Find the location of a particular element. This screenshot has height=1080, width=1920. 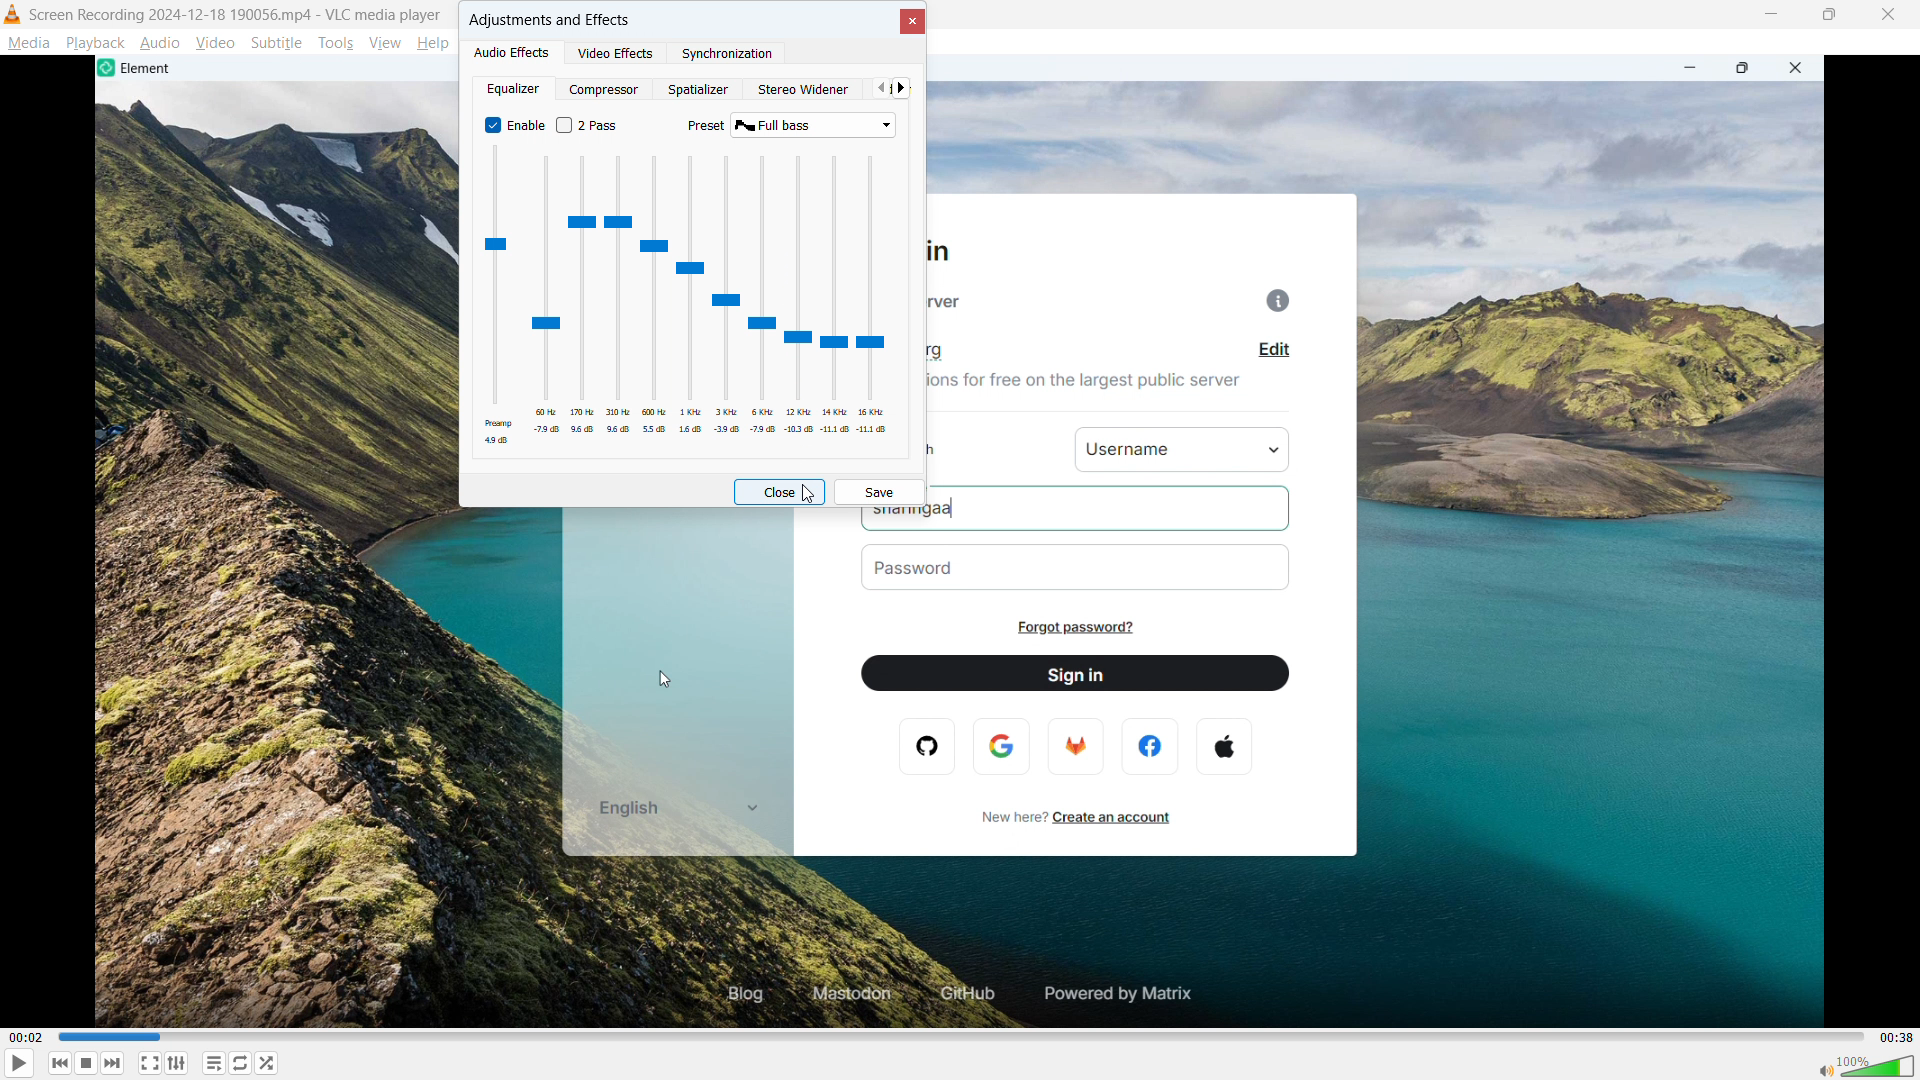

Audio effects is located at coordinates (514, 51).